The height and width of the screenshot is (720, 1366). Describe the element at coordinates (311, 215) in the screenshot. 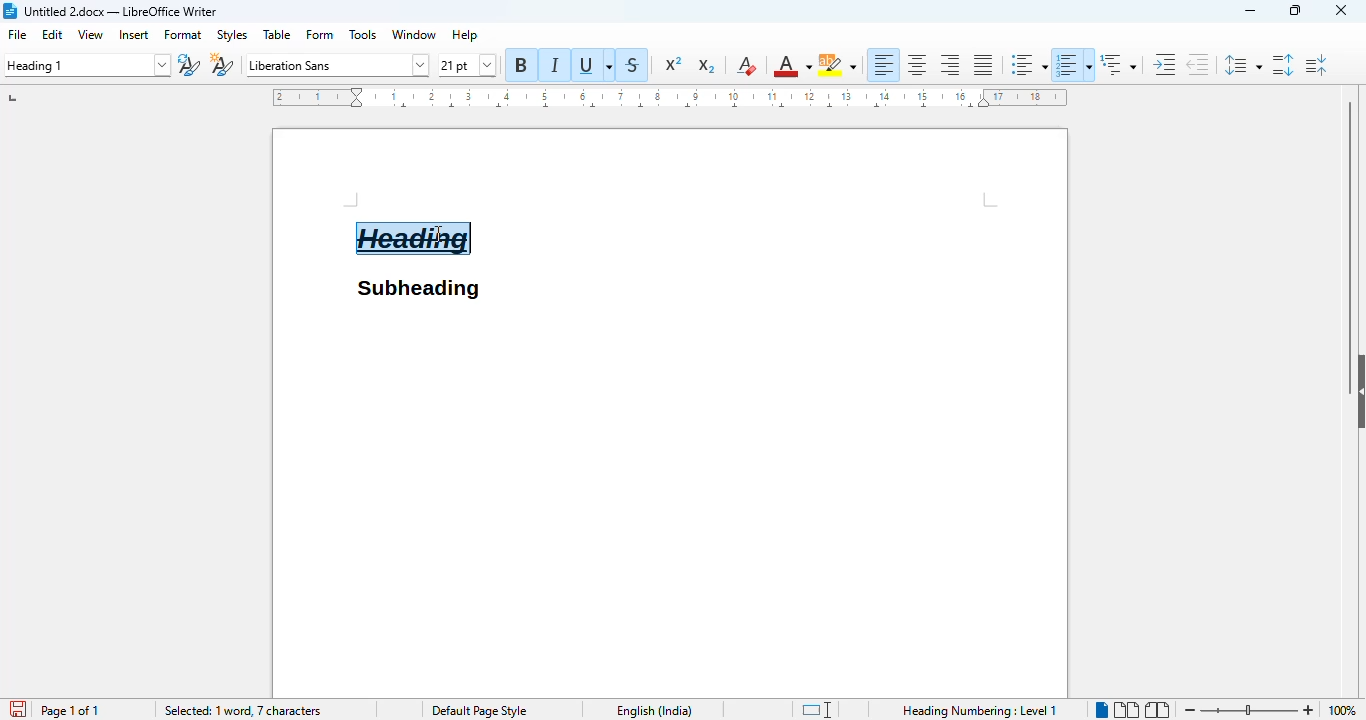

I see `Document` at that location.